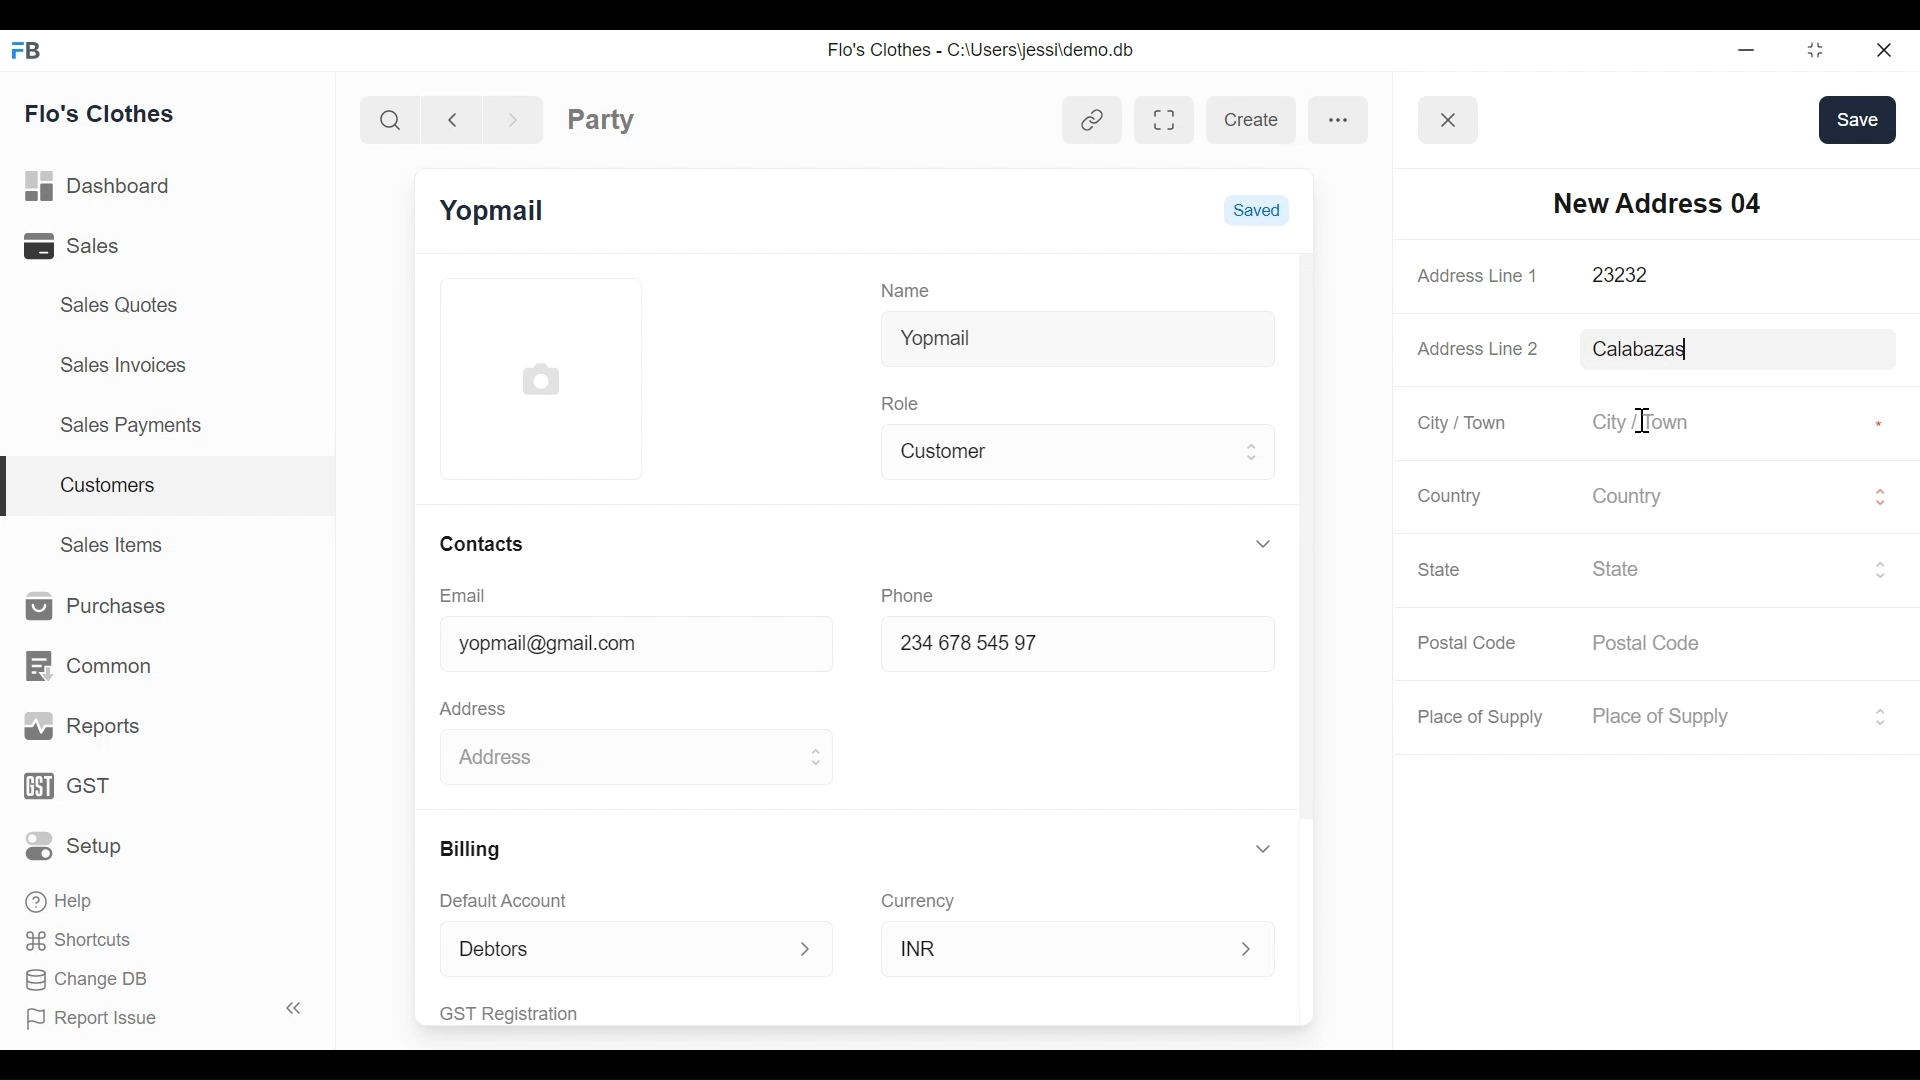 The height and width of the screenshot is (1080, 1920). What do you see at coordinates (814, 758) in the screenshot?
I see `Expand` at bounding box center [814, 758].